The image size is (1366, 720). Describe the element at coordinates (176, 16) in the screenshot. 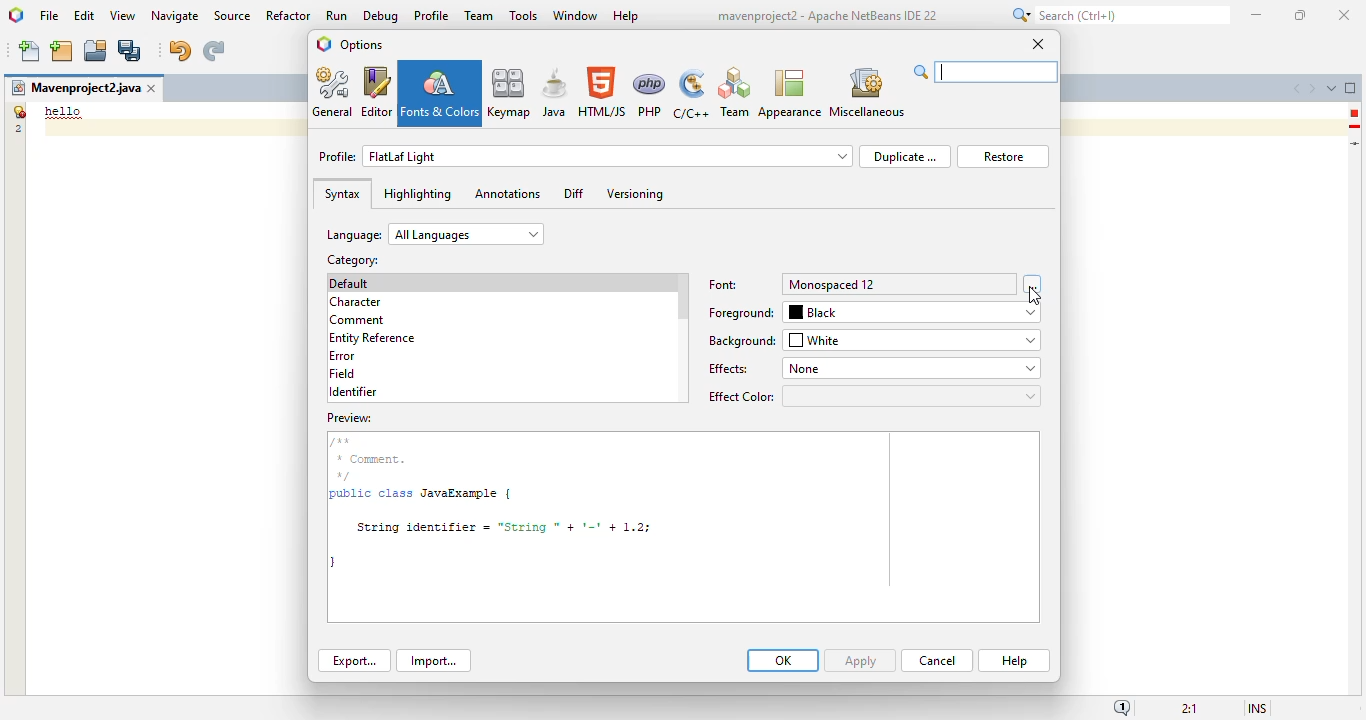

I see `navigate` at that location.